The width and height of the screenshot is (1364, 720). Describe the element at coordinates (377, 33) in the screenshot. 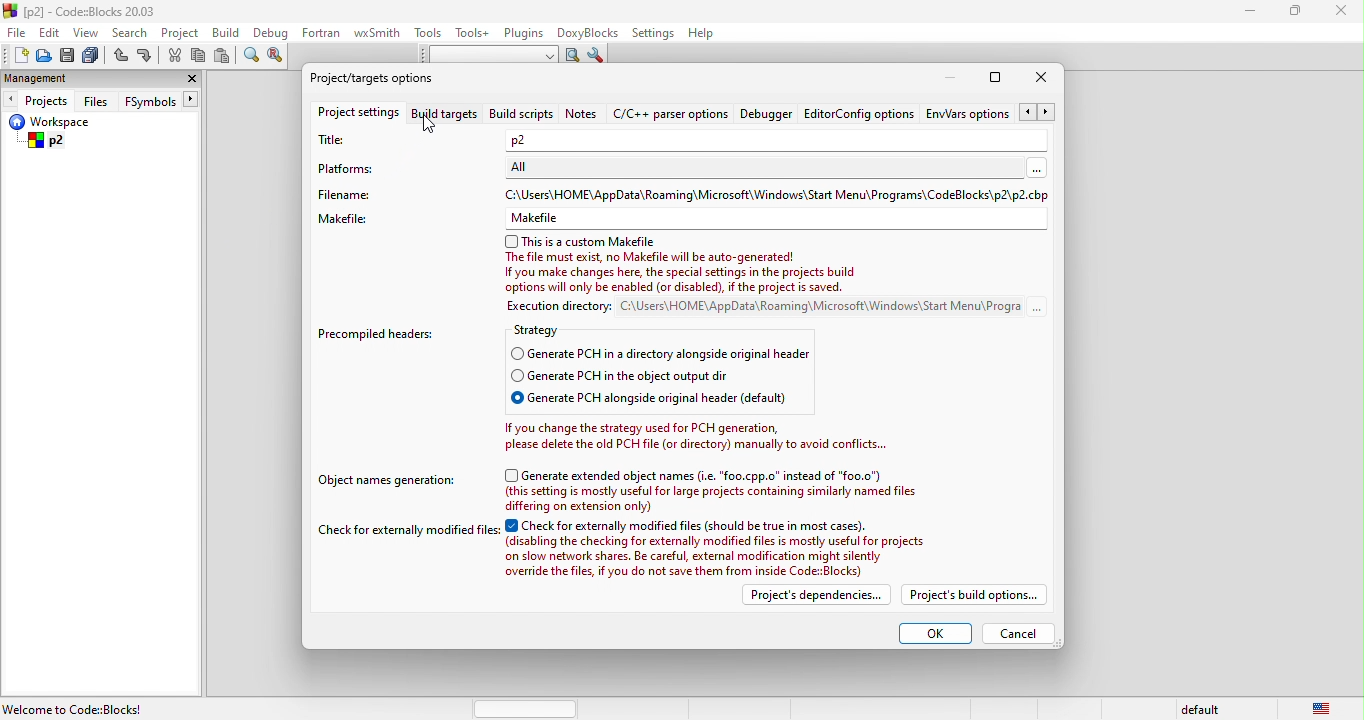

I see `wxsmith` at that location.